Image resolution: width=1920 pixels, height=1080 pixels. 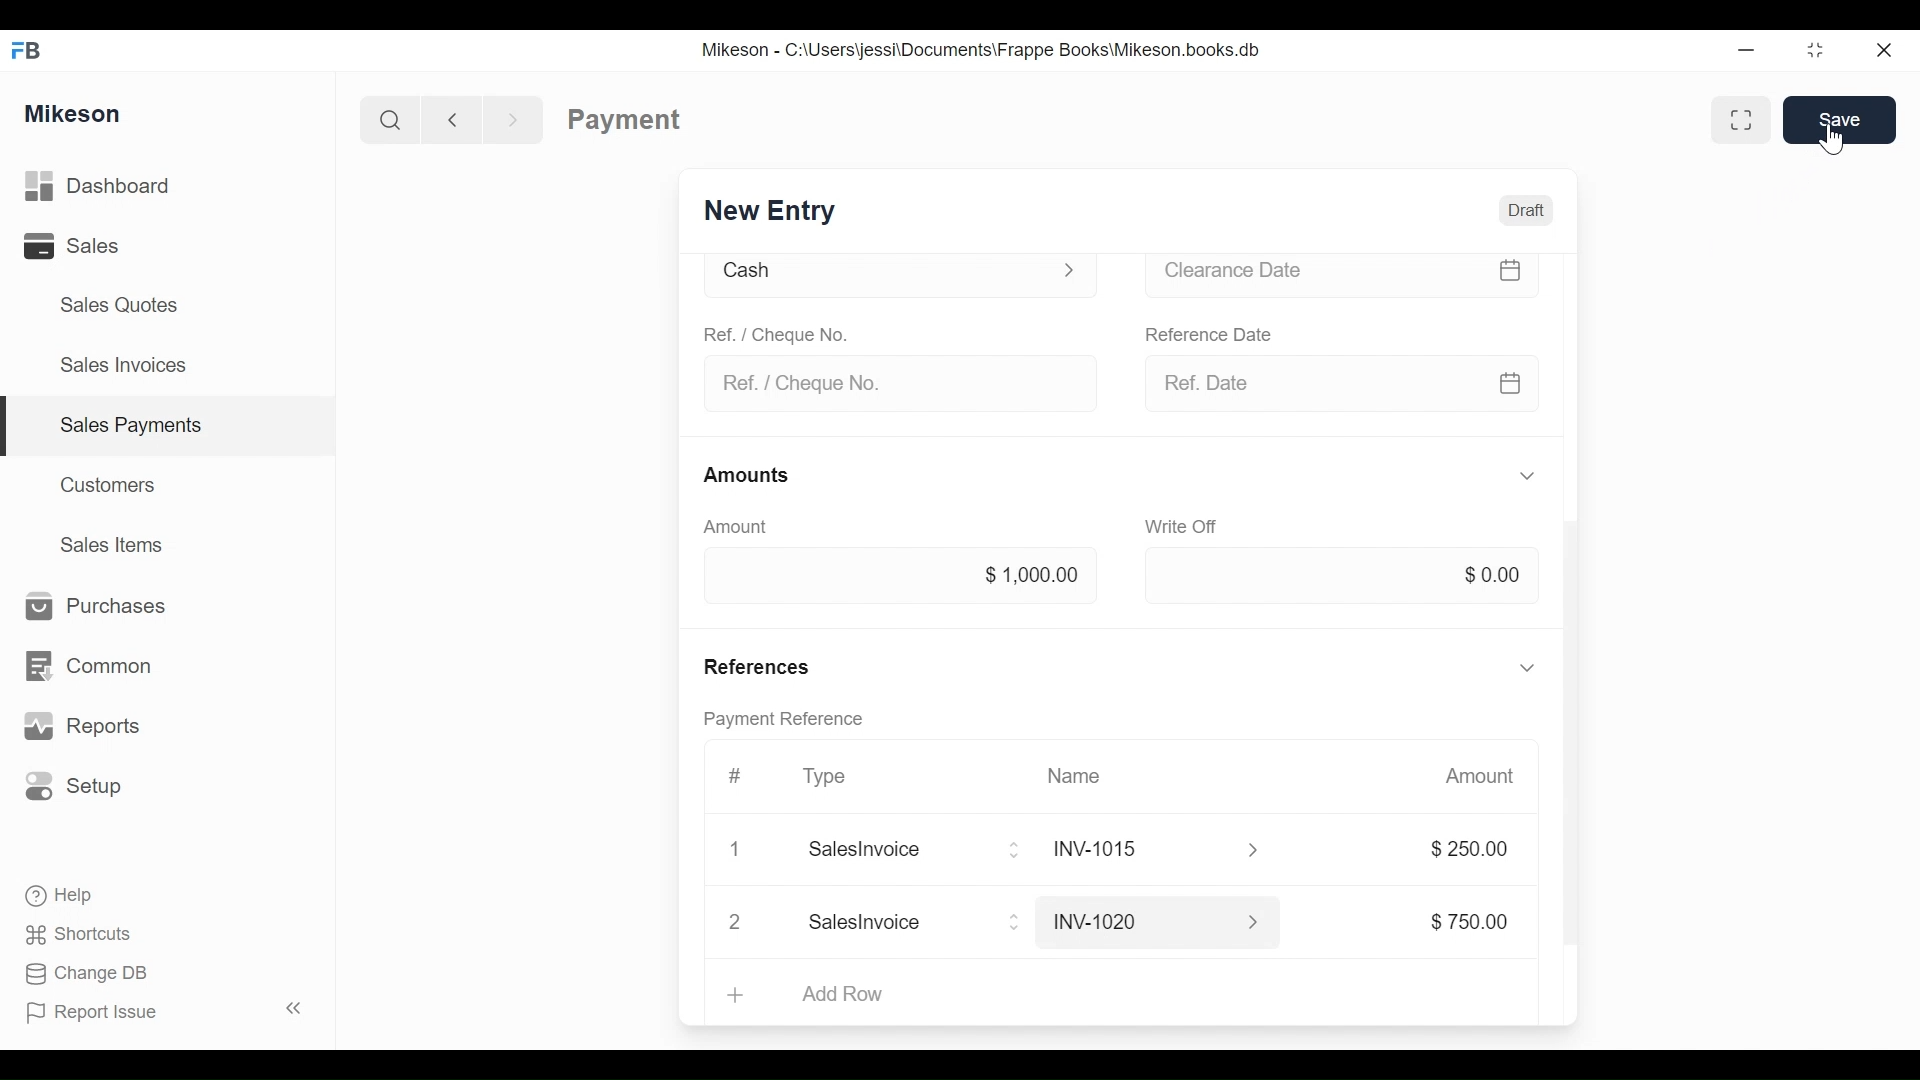 What do you see at coordinates (1516, 209) in the screenshot?
I see `Draft` at bounding box center [1516, 209].